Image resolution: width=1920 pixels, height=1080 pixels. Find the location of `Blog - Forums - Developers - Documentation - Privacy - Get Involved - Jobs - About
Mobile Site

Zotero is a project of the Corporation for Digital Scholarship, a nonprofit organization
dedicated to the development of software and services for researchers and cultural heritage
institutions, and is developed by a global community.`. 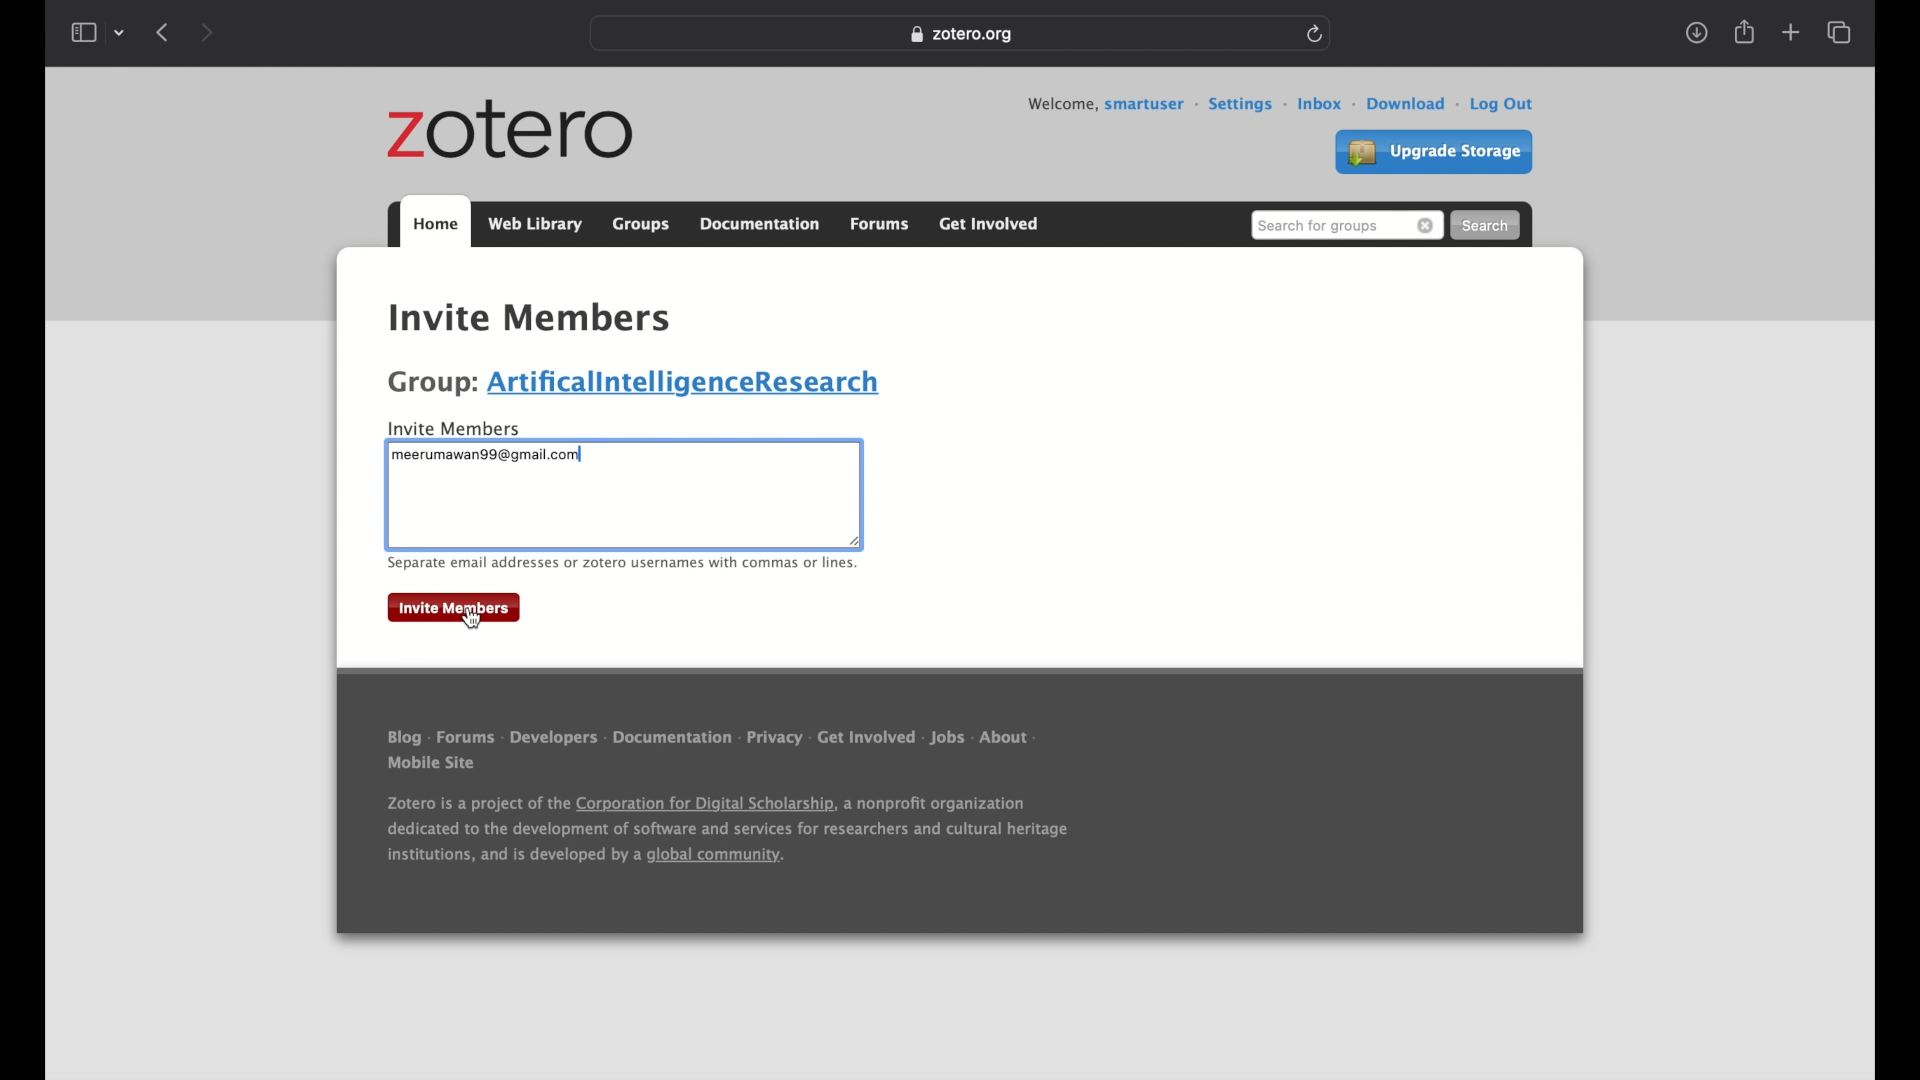

Blog - Forums - Developers - Documentation - Privacy - Get Involved - Jobs - About
Mobile Site

Zotero is a project of the Corporation for Digital Scholarship, a nonprofit organization
dedicated to the development of software and services for researchers and cultural heritage
institutions, and is developed by a global community. is located at coordinates (752, 808).